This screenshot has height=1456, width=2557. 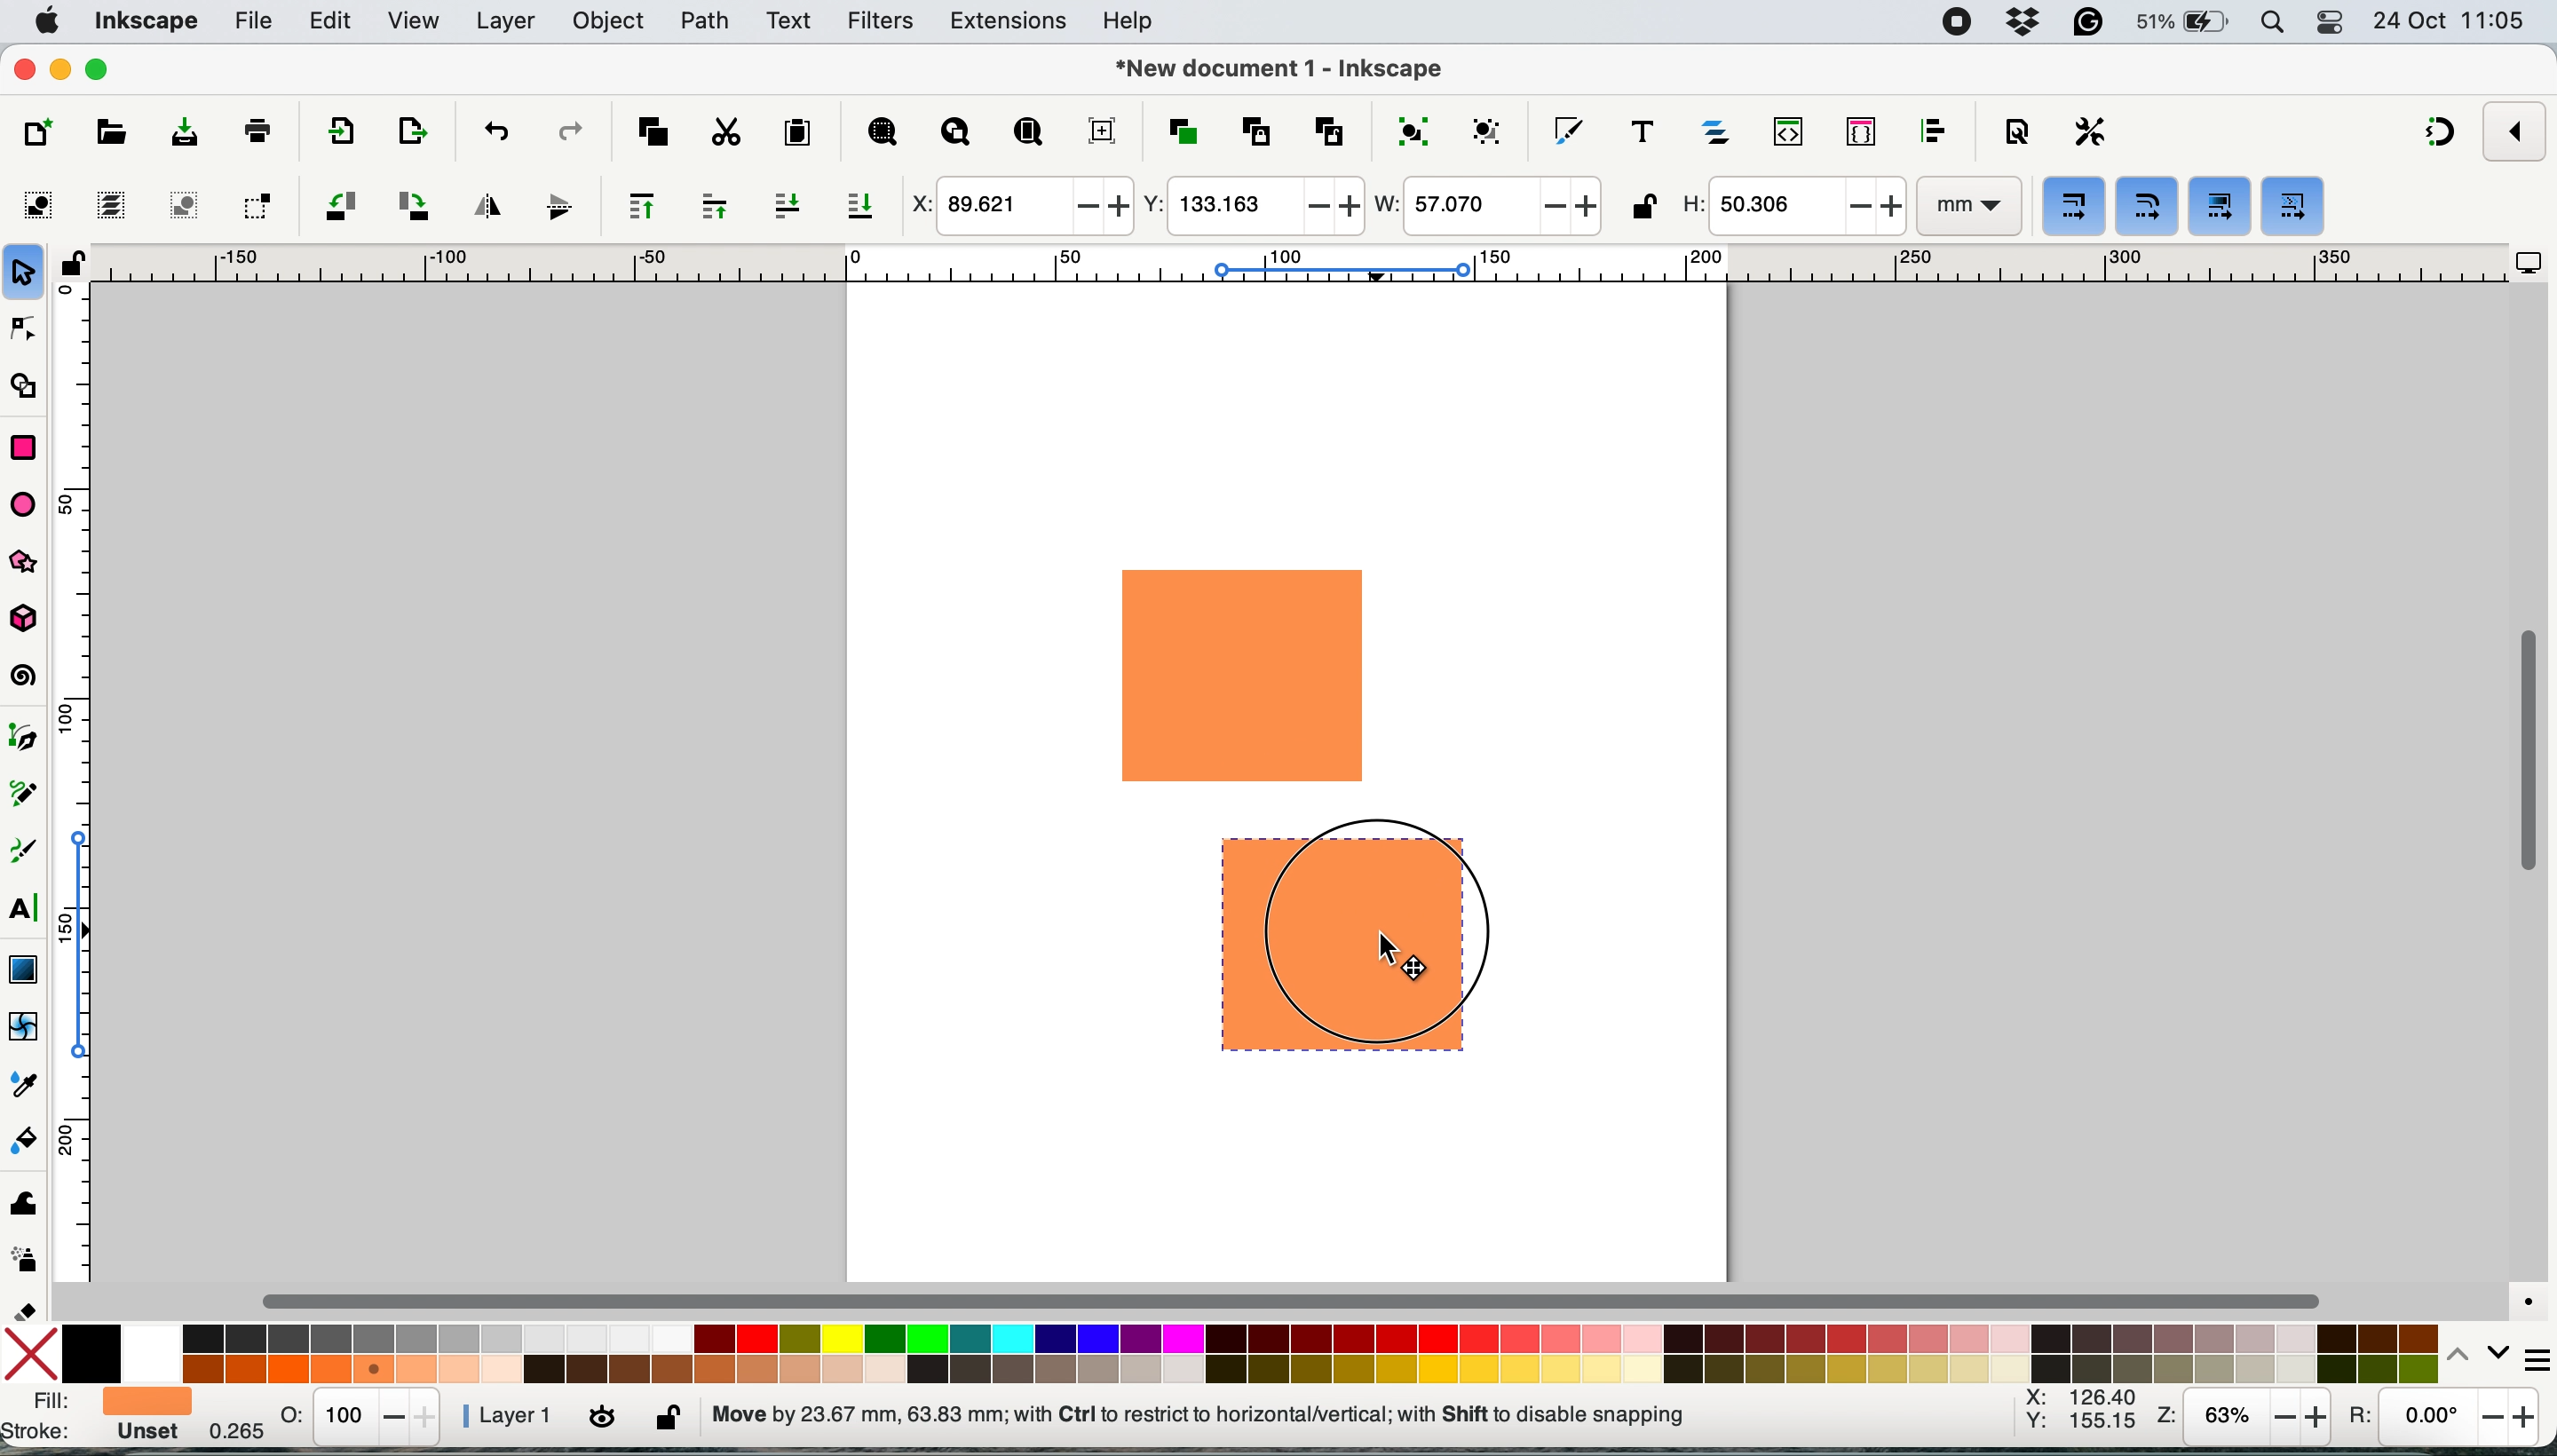 What do you see at coordinates (1329, 129) in the screenshot?
I see `unlink clone` at bounding box center [1329, 129].